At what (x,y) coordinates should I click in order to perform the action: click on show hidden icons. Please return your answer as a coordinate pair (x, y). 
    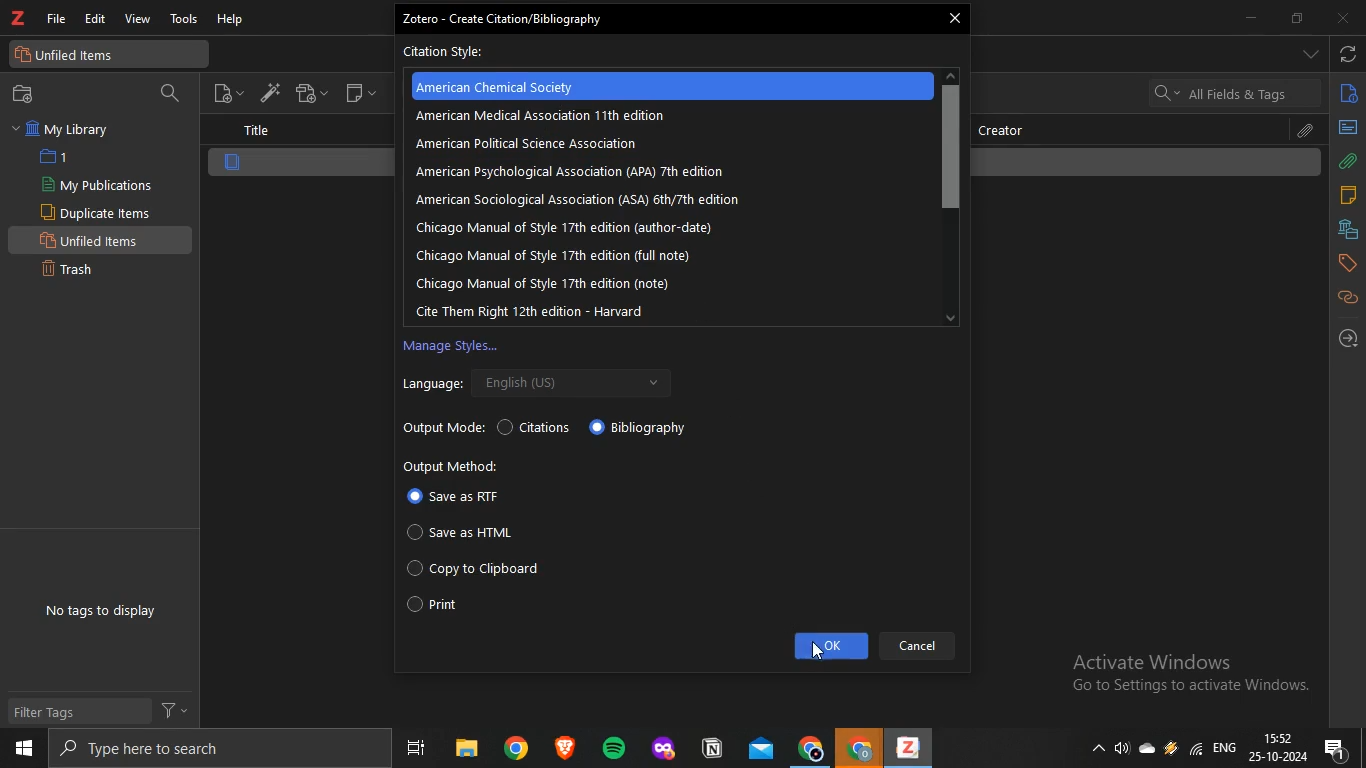
    Looking at the image, I should click on (1095, 746).